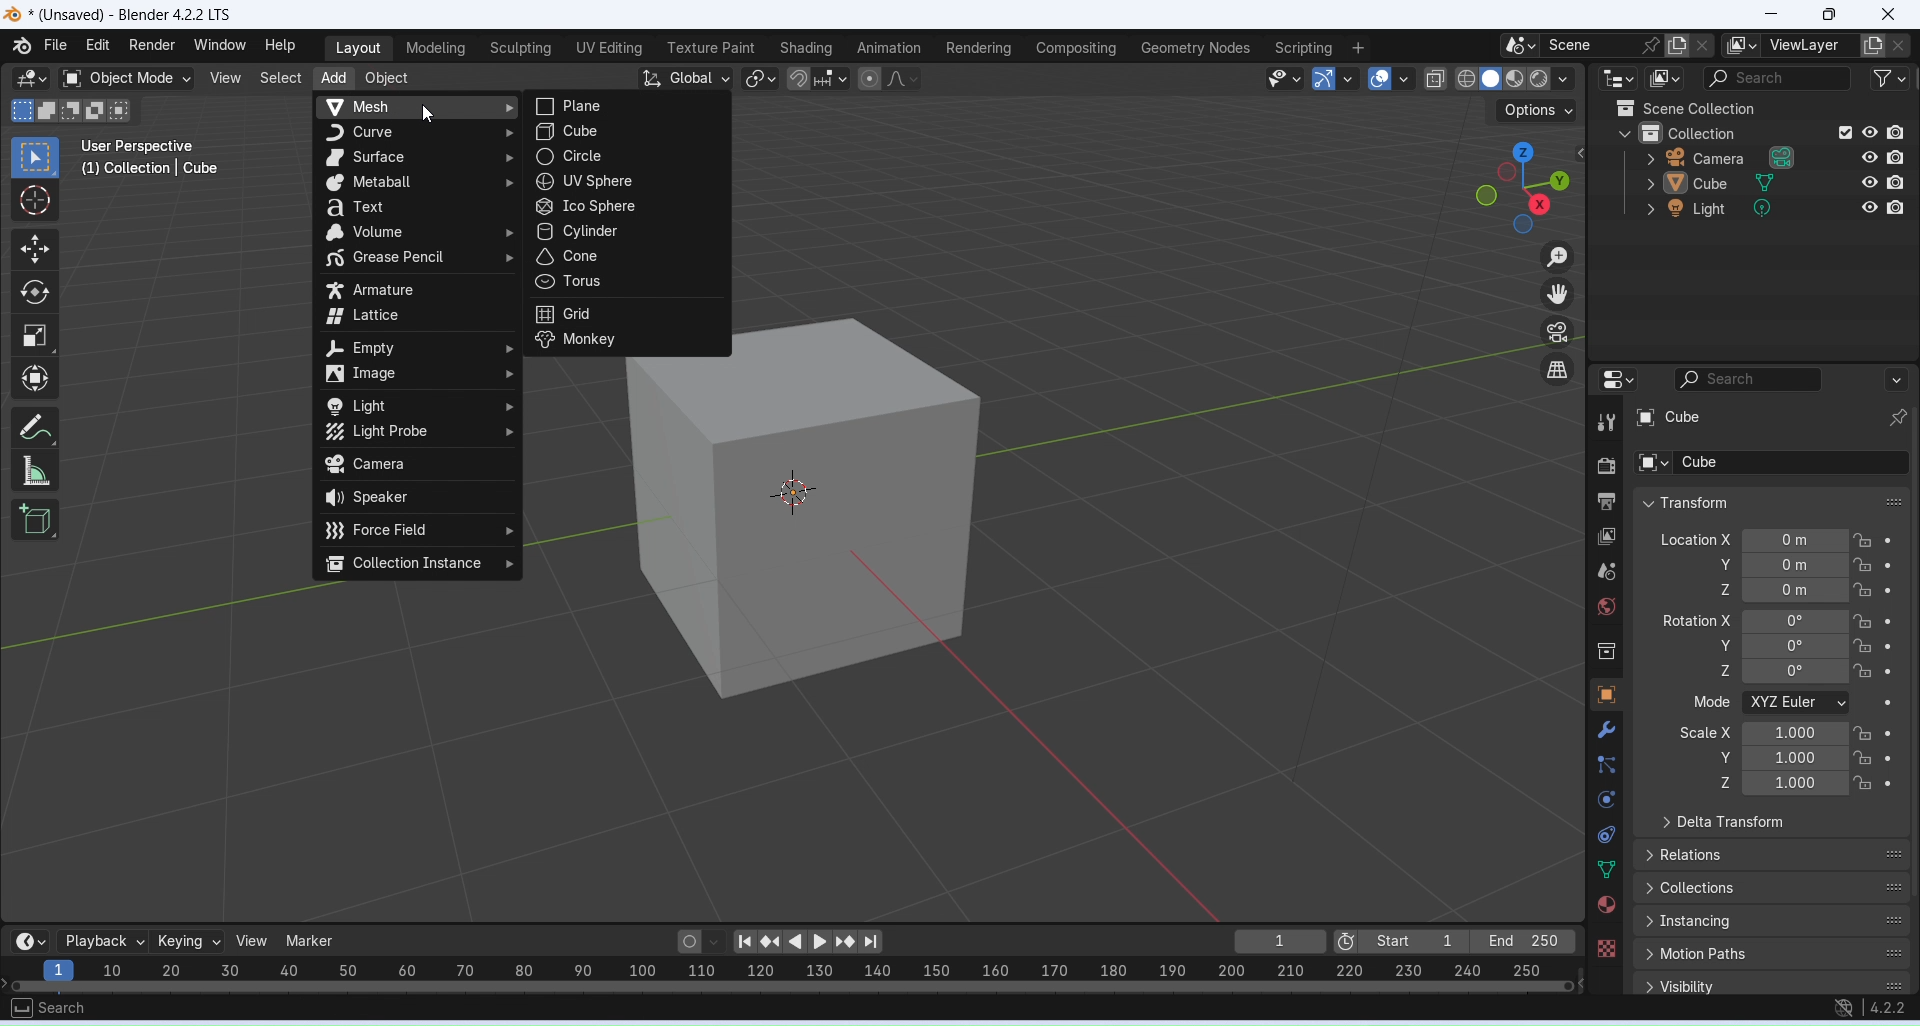 This screenshot has width=1920, height=1026. What do you see at coordinates (688, 940) in the screenshot?
I see `Auto keying` at bounding box center [688, 940].